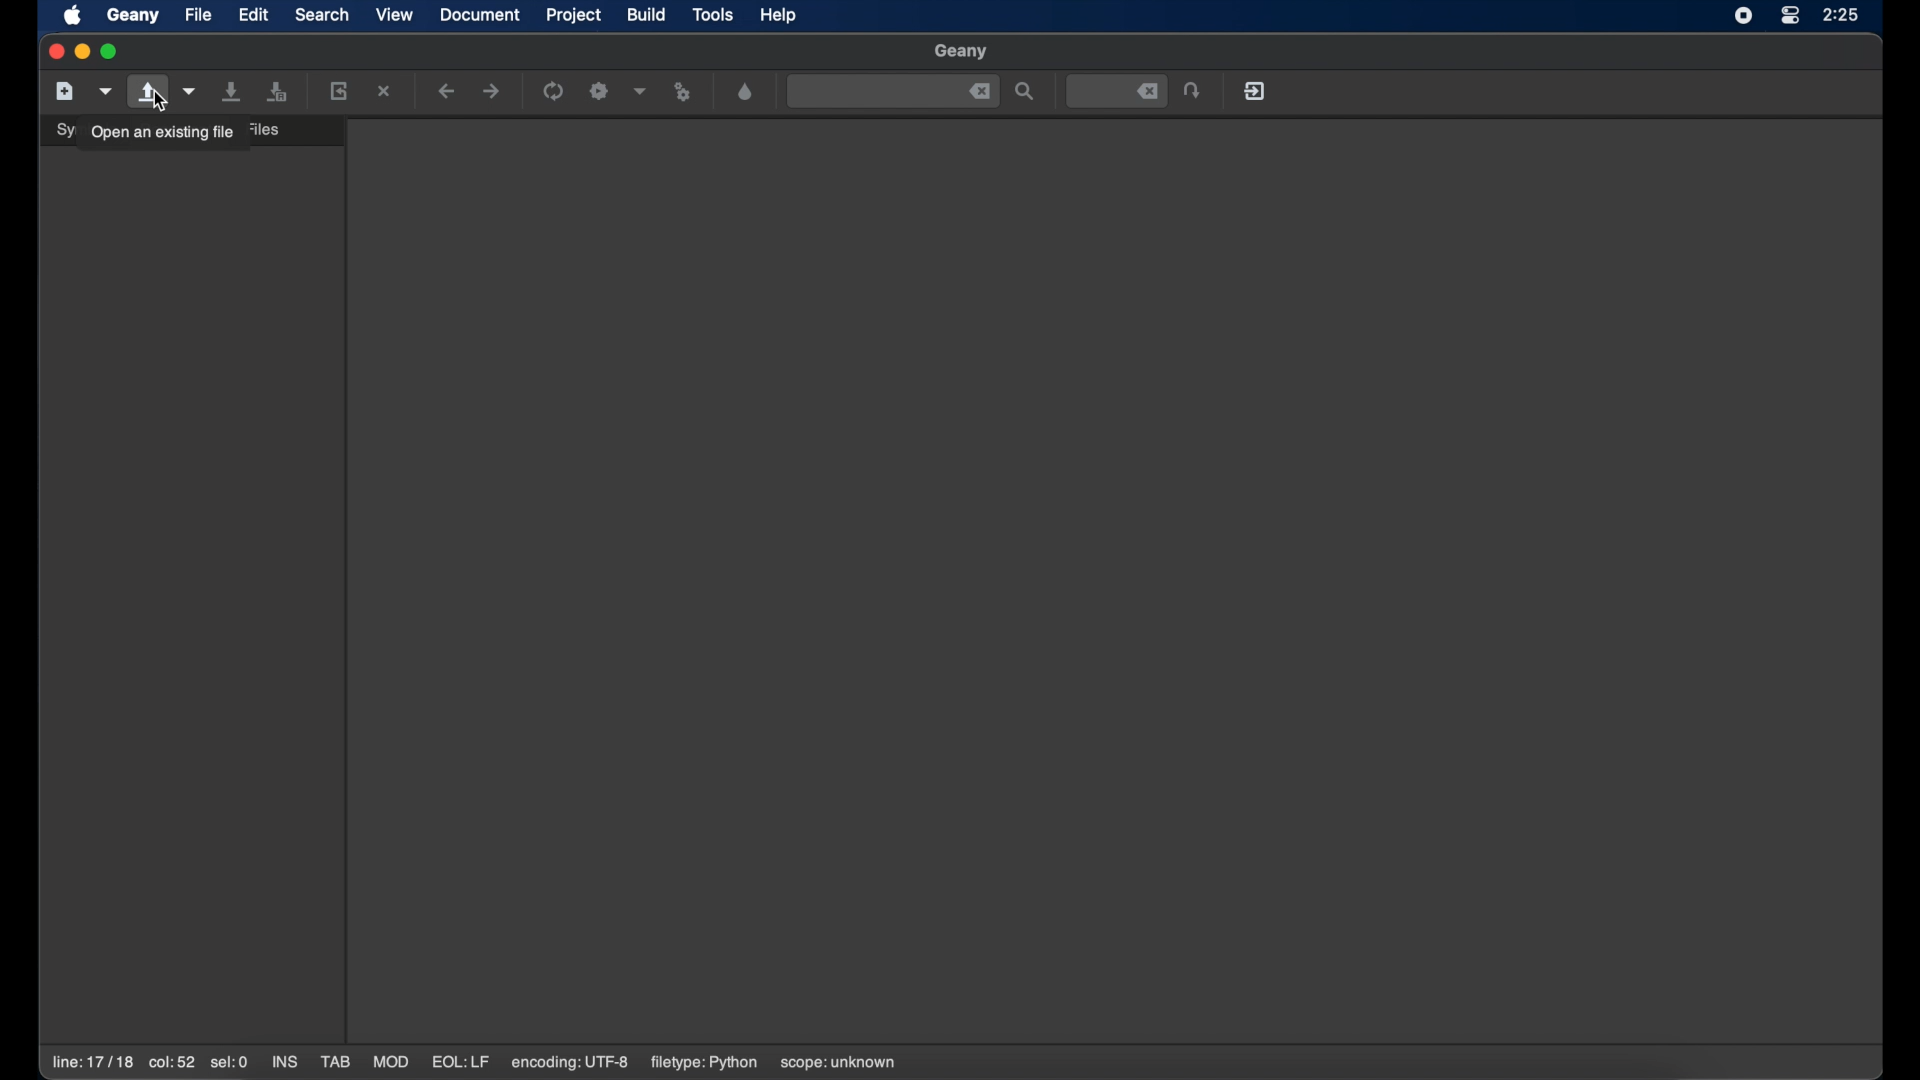 The width and height of the screenshot is (1920, 1080). I want to click on run or view file, so click(682, 93).